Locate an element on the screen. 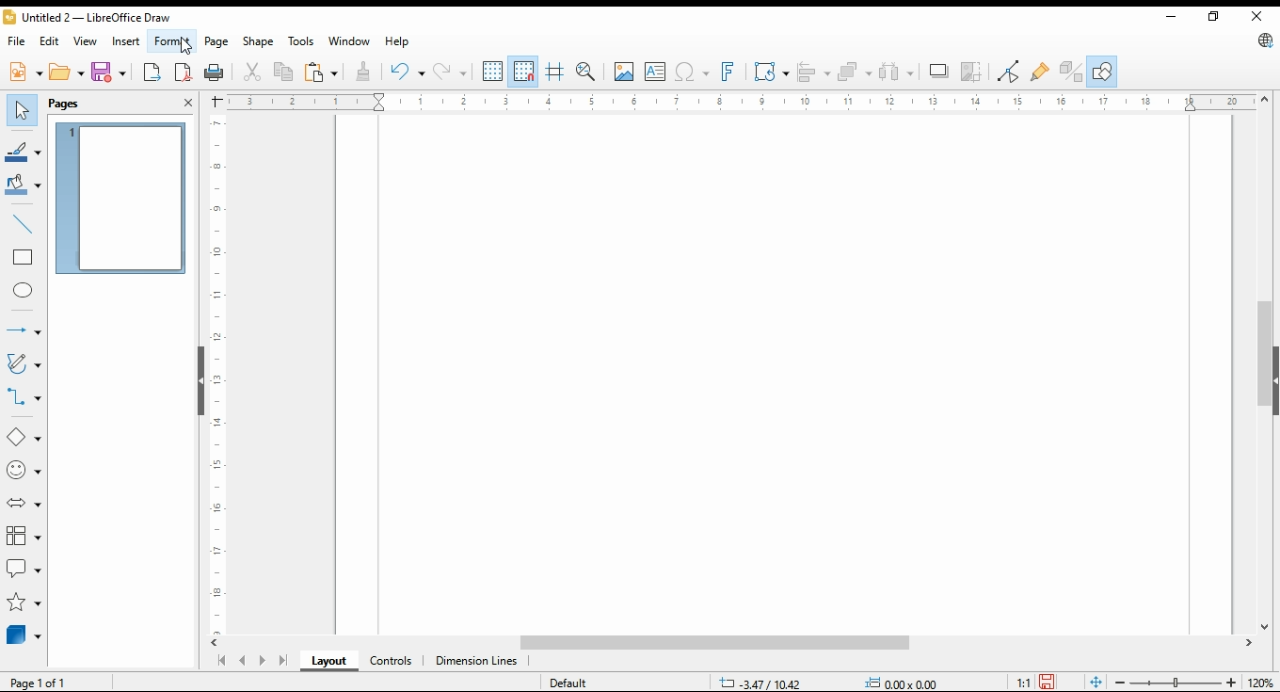 The image size is (1280, 692). mouse pointer is located at coordinates (186, 48).